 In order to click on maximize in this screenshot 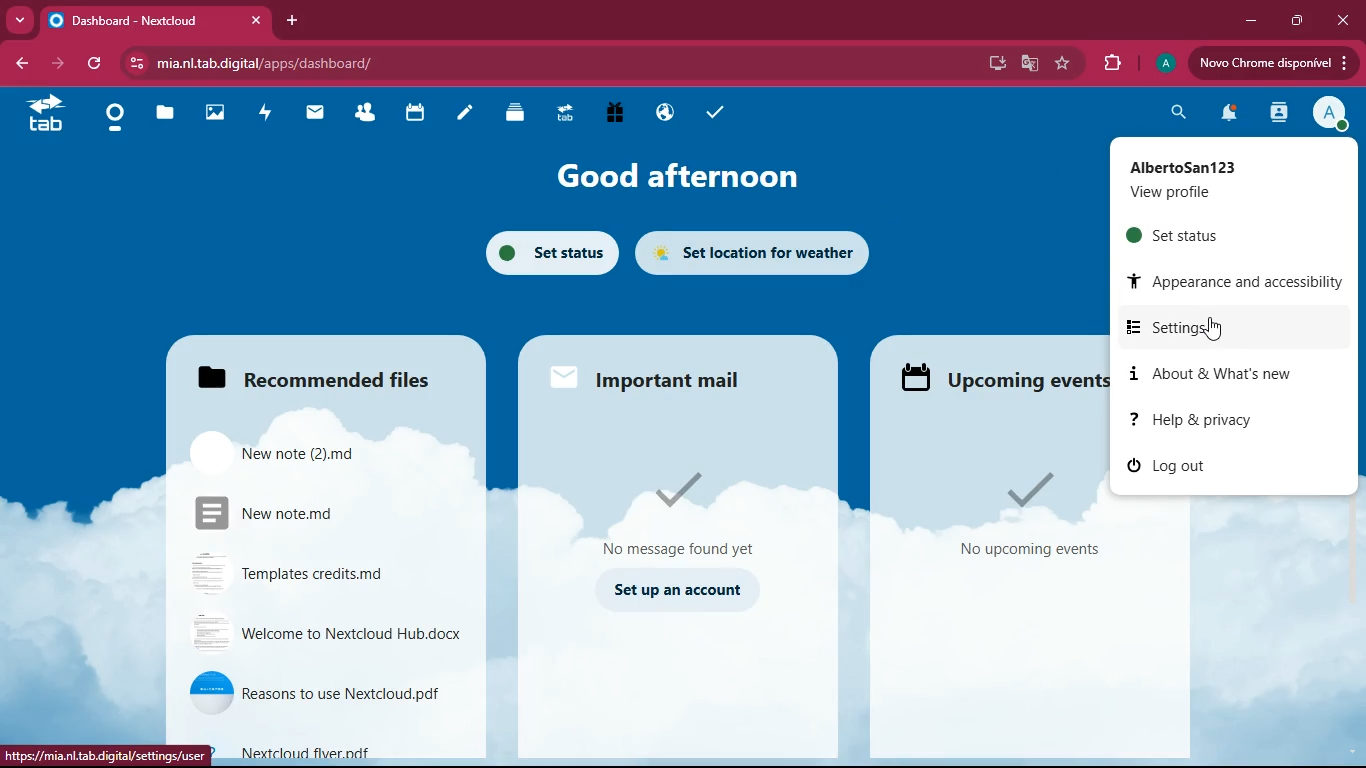, I will do `click(1294, 21)`.